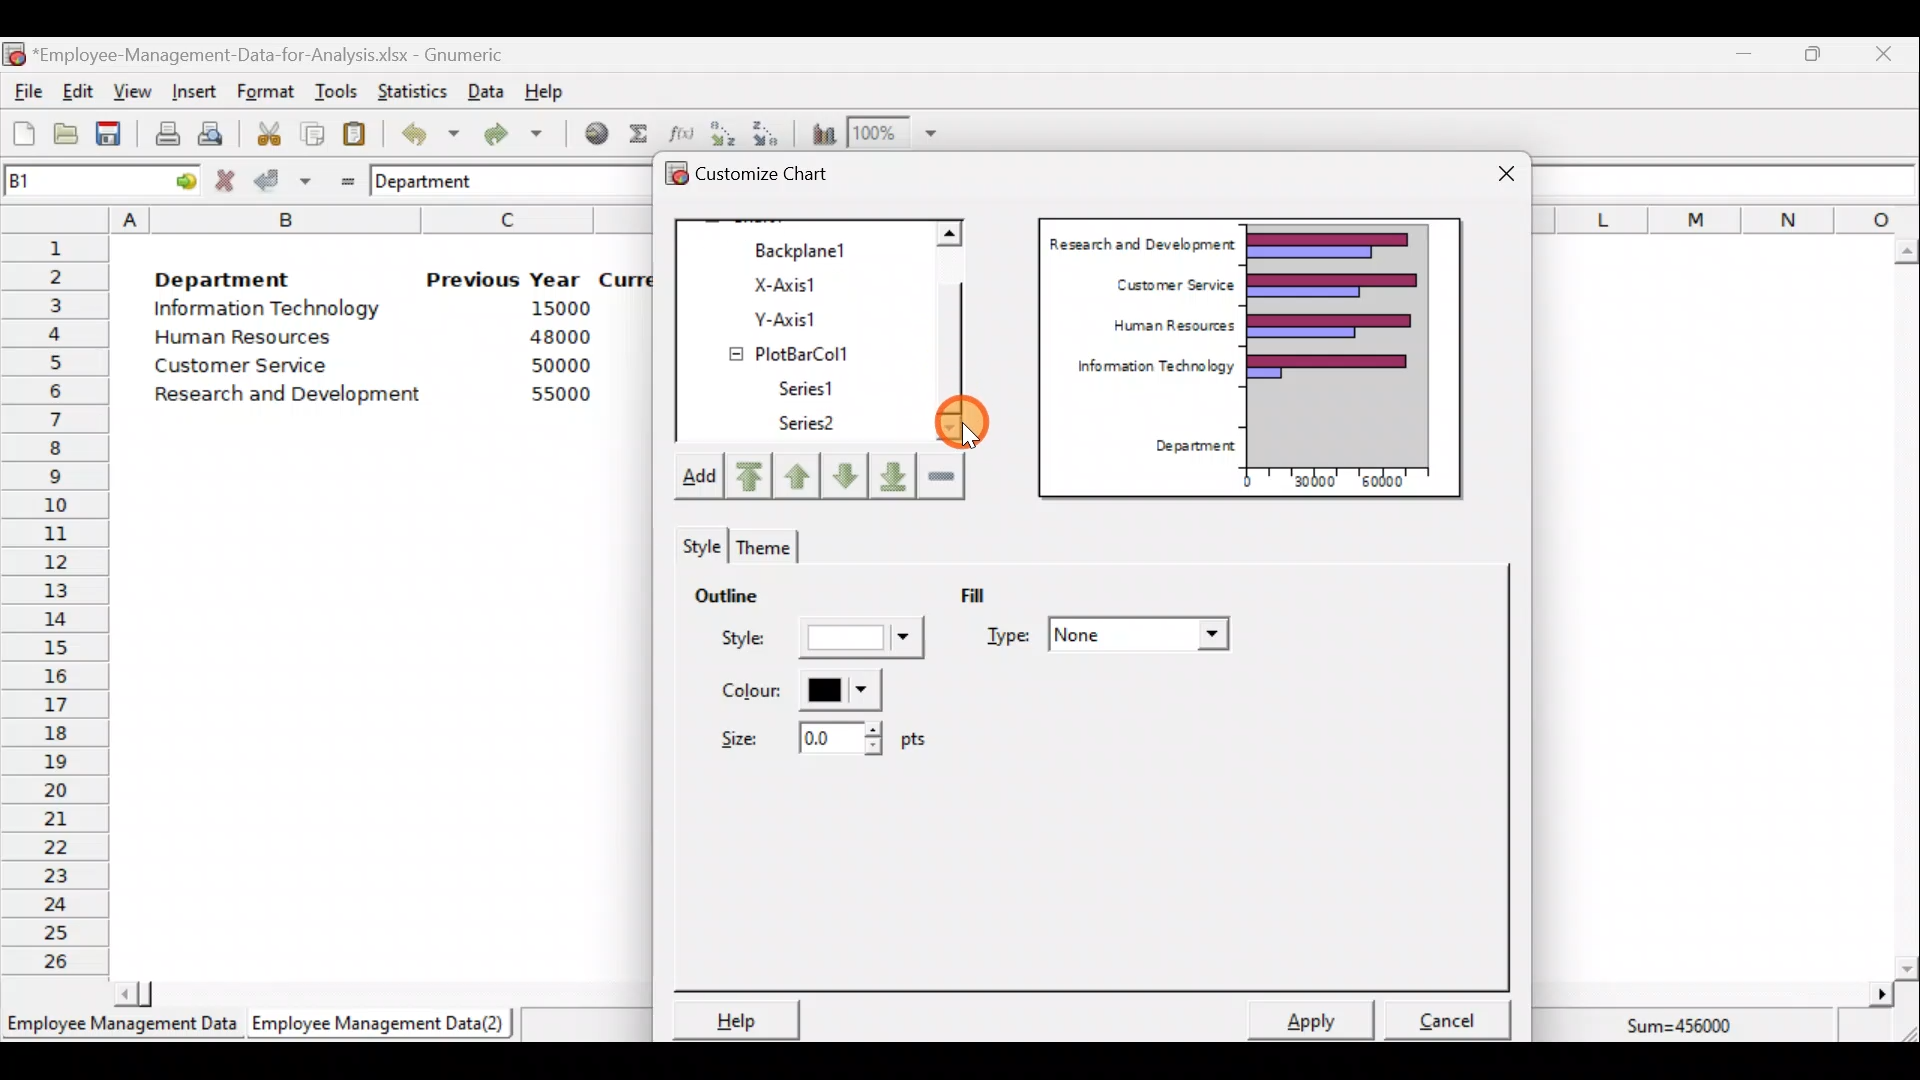  I want to click on Edit, so click(79, 93).